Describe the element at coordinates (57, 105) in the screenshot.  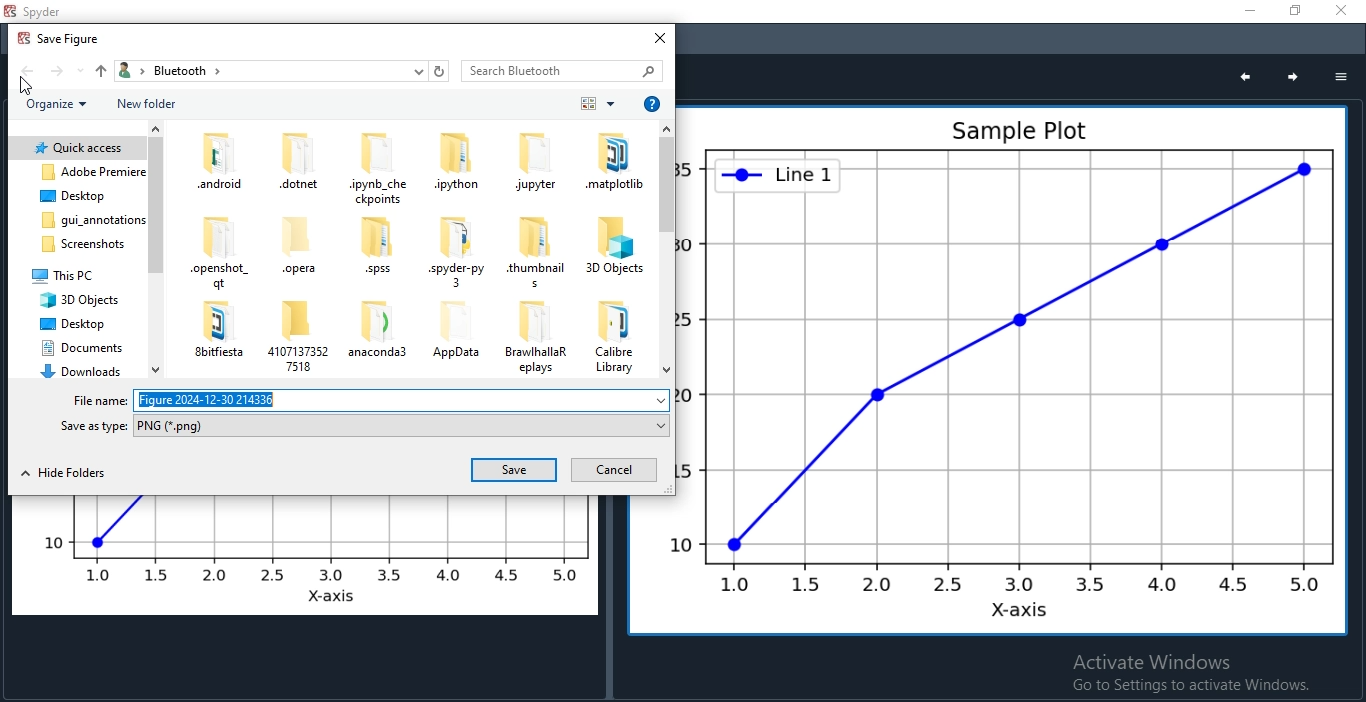
I see `organise` at that location.